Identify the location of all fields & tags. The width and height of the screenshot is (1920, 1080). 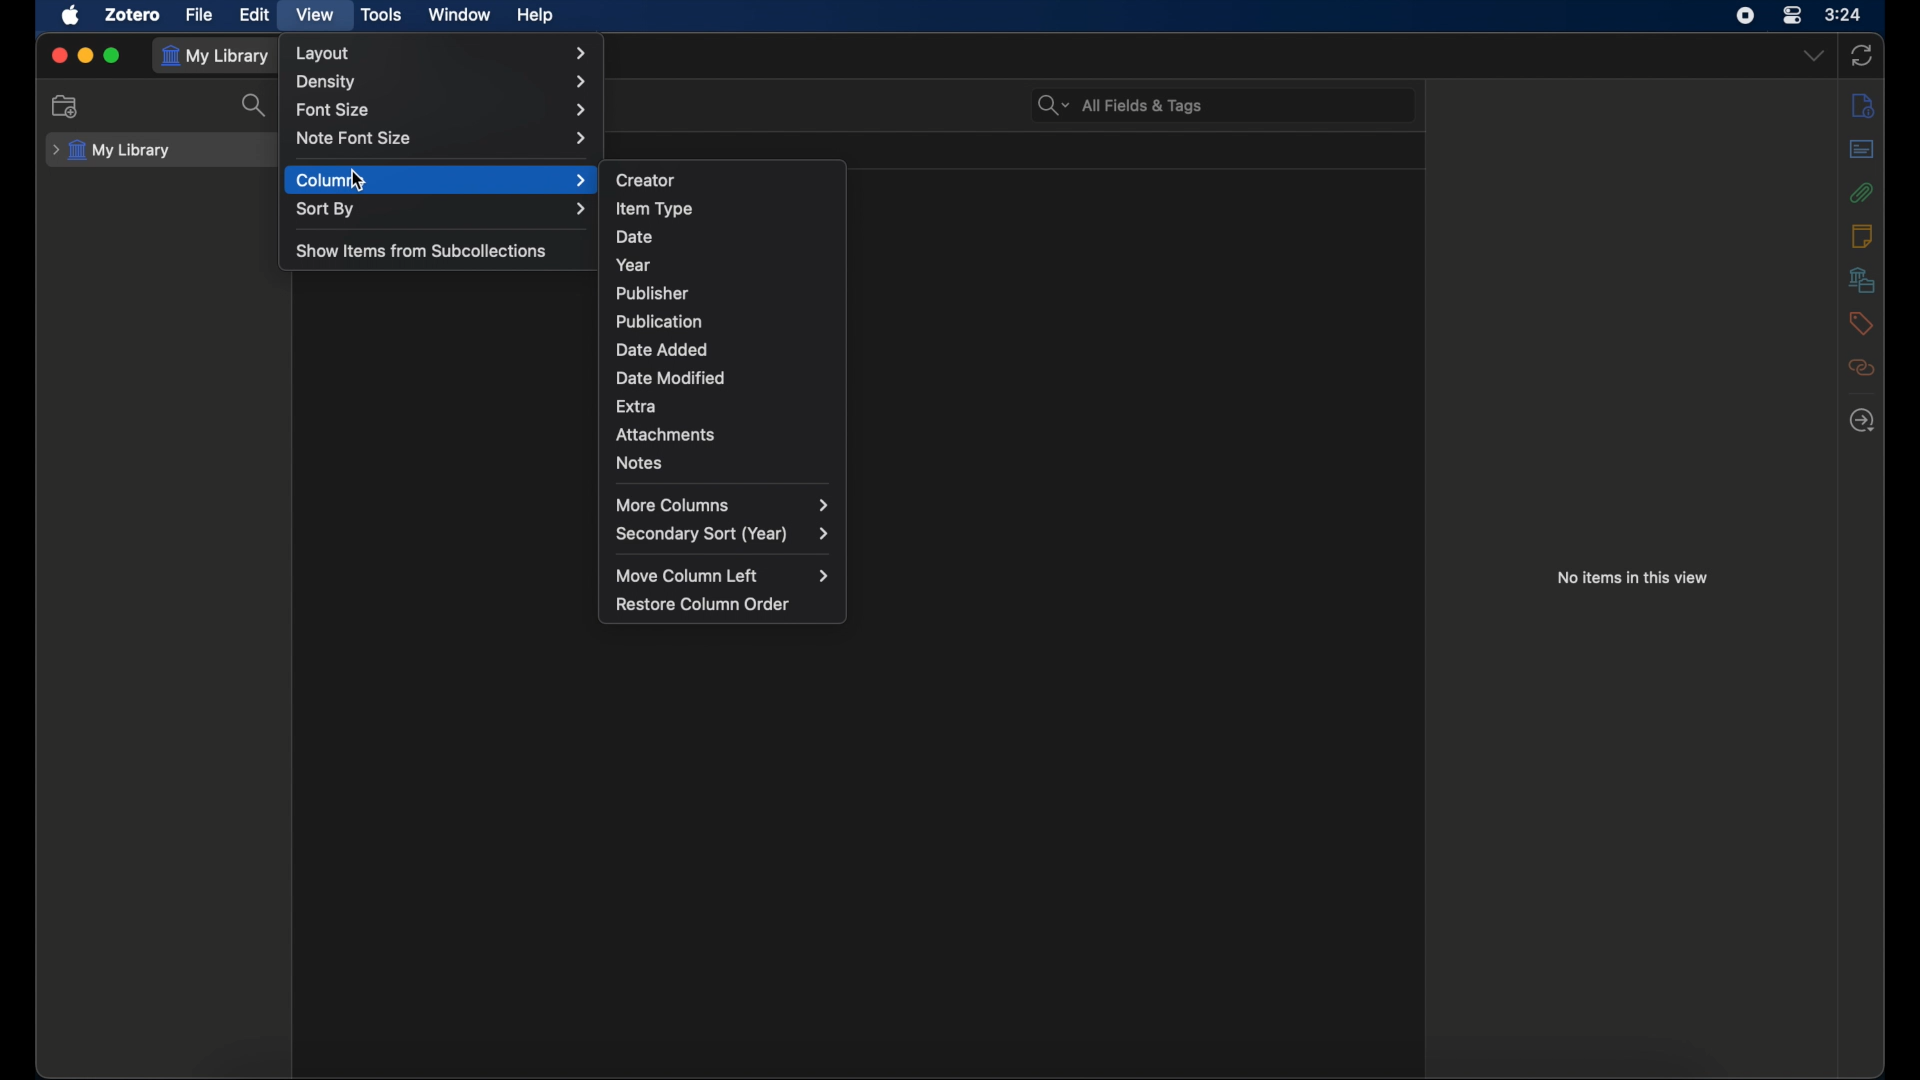
(1121, 105).